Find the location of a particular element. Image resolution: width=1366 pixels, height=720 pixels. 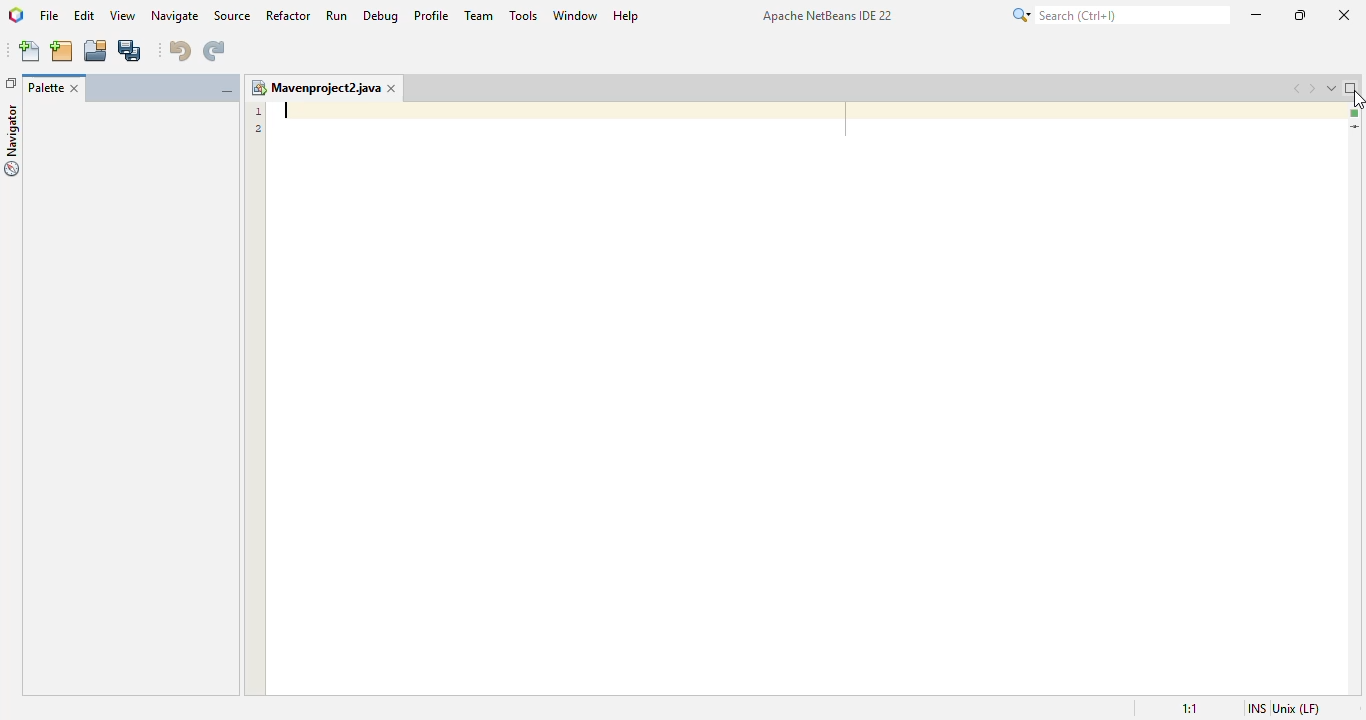

maximize is located at coordinates (1300, 15).